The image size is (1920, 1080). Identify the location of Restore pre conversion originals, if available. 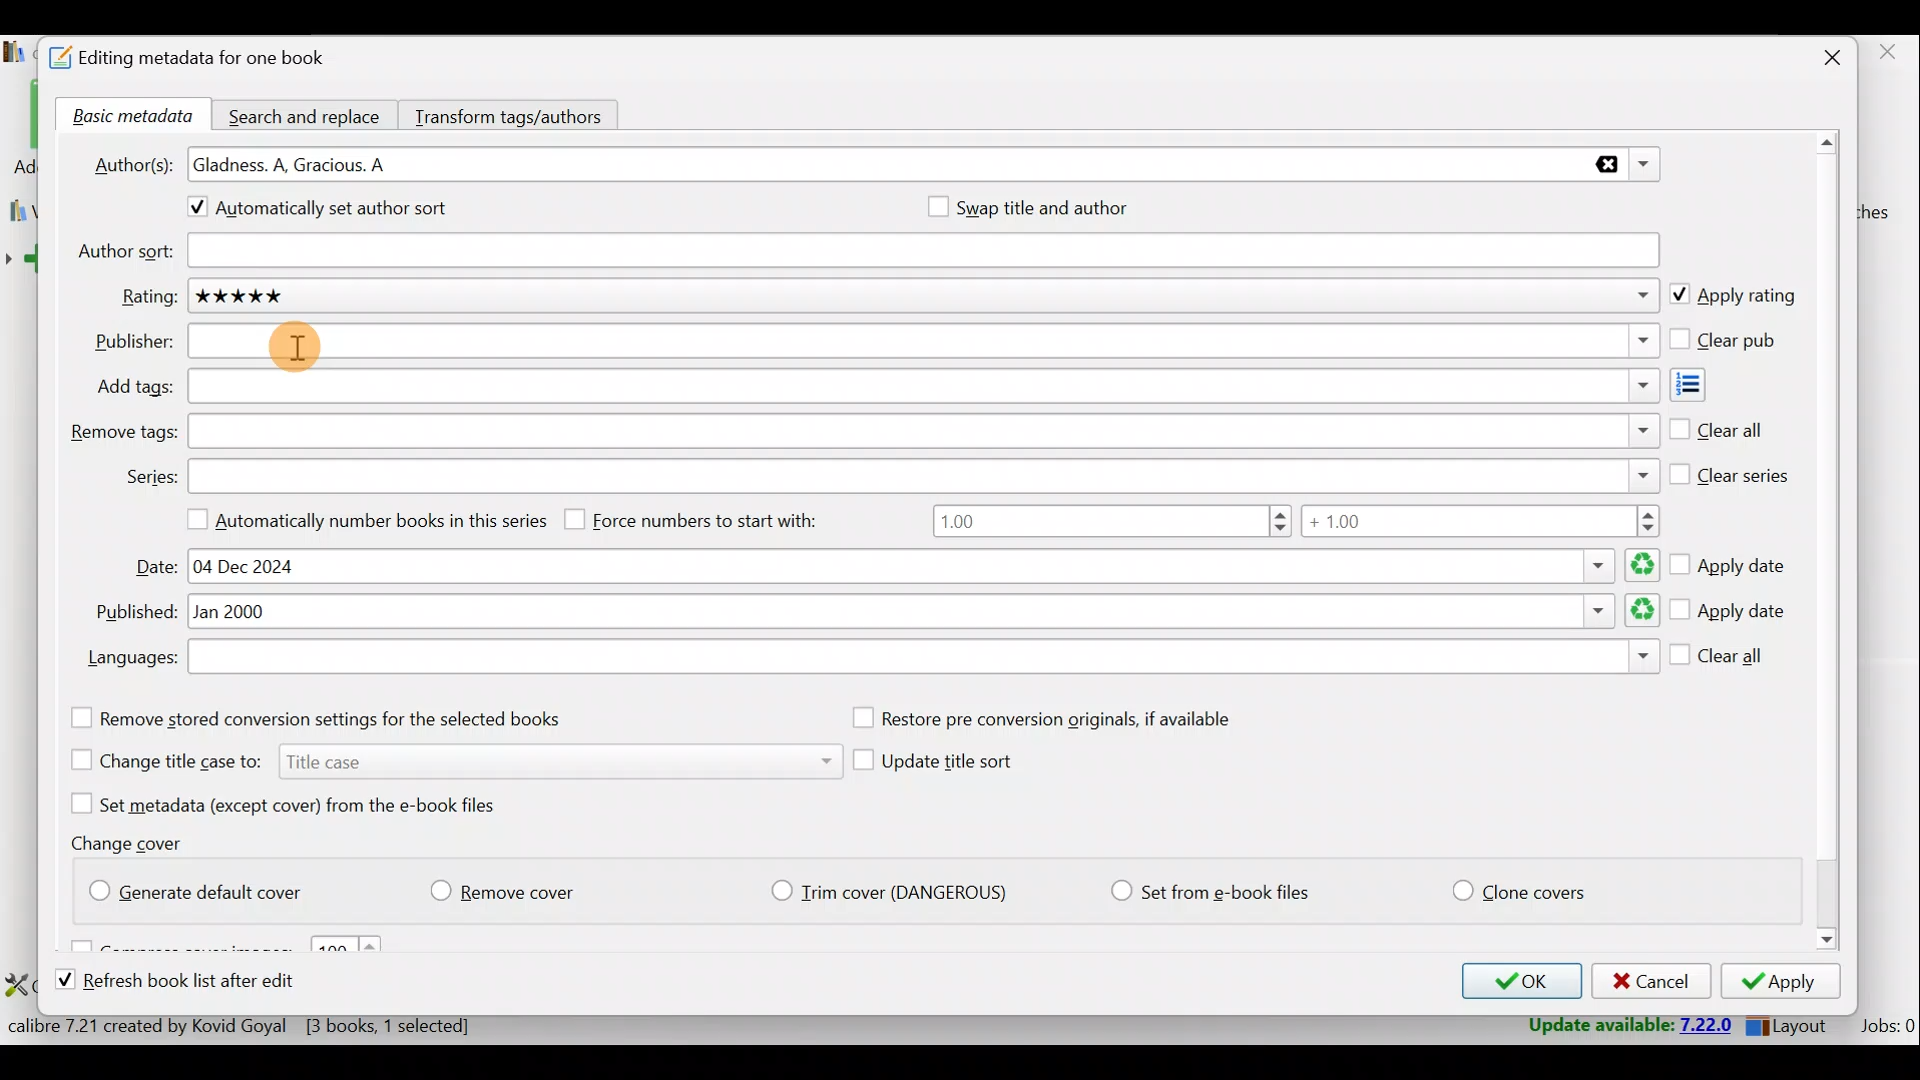
(1063, 719).